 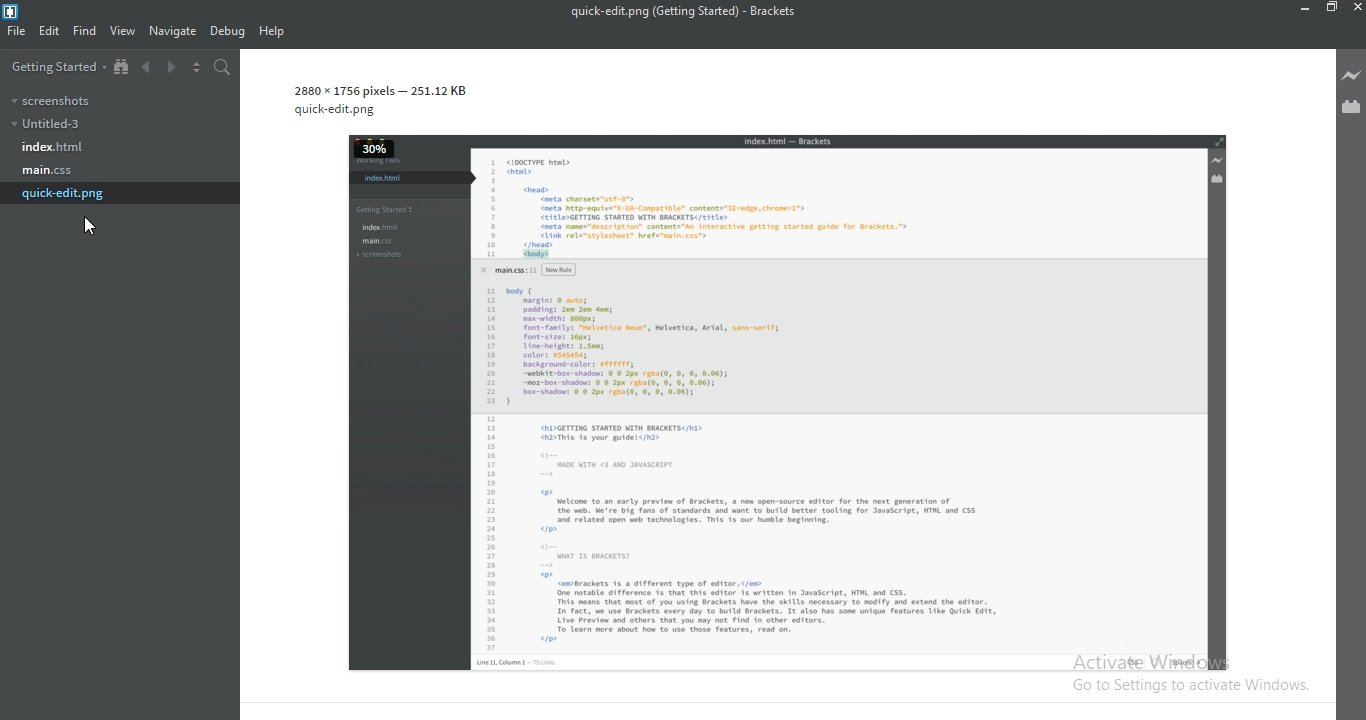 What do you see at coordinates (50, 31) in the screenshot?
I see `edit` at bounding box center [50, 31].